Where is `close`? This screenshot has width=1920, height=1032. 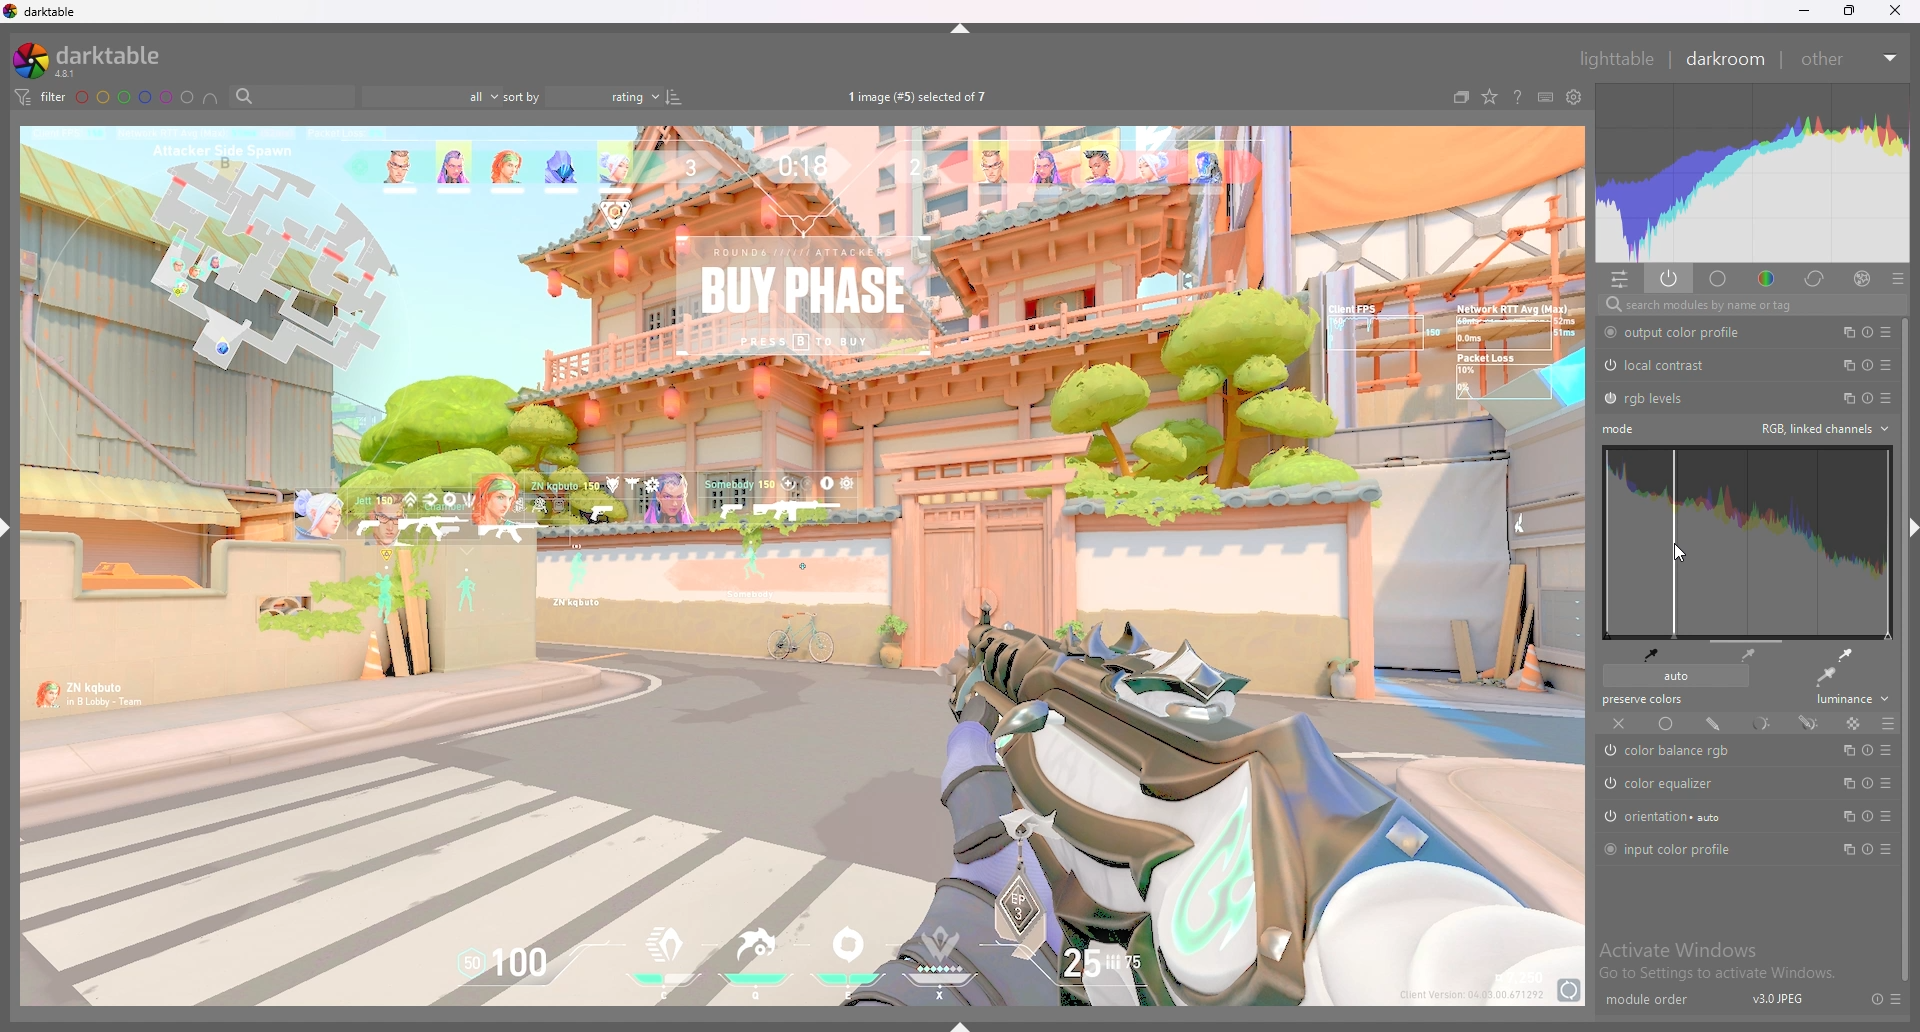 close is located at coordinates (1896, 11).